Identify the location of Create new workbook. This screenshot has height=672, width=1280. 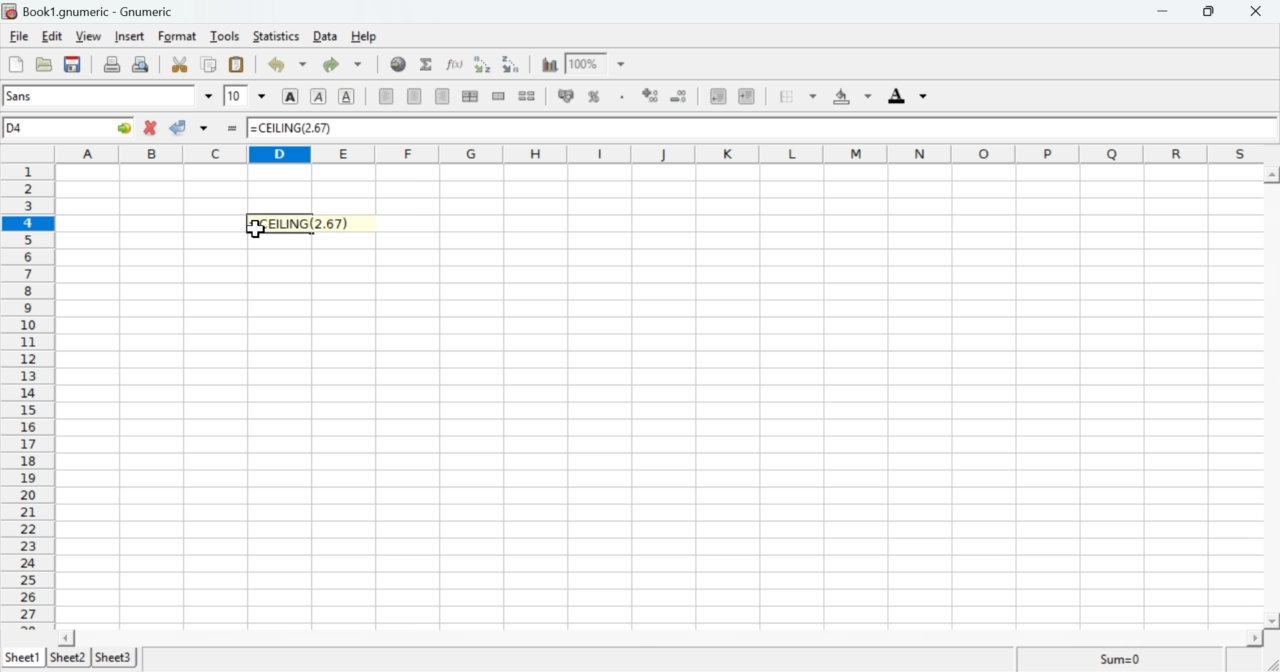
(14, 64).